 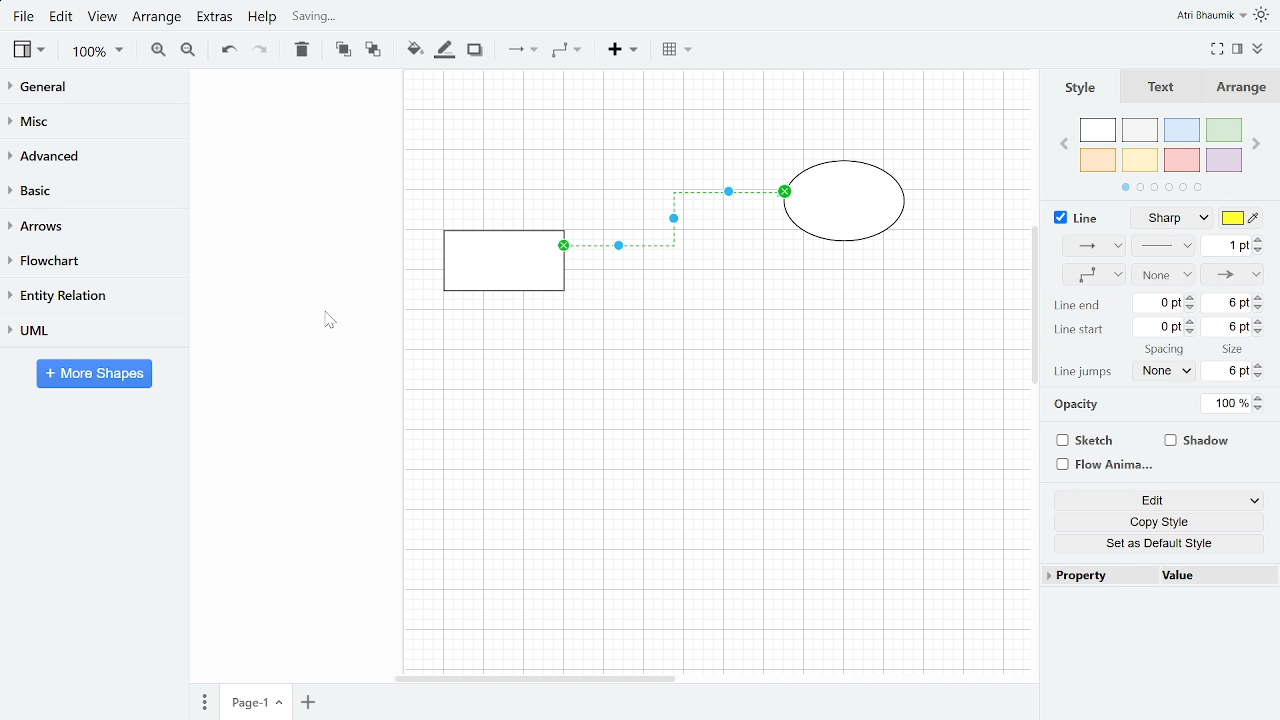 What do you see at coordinates (1217, 576) in the screenshot?
I see `Value` at bounding box center [1217, 576].